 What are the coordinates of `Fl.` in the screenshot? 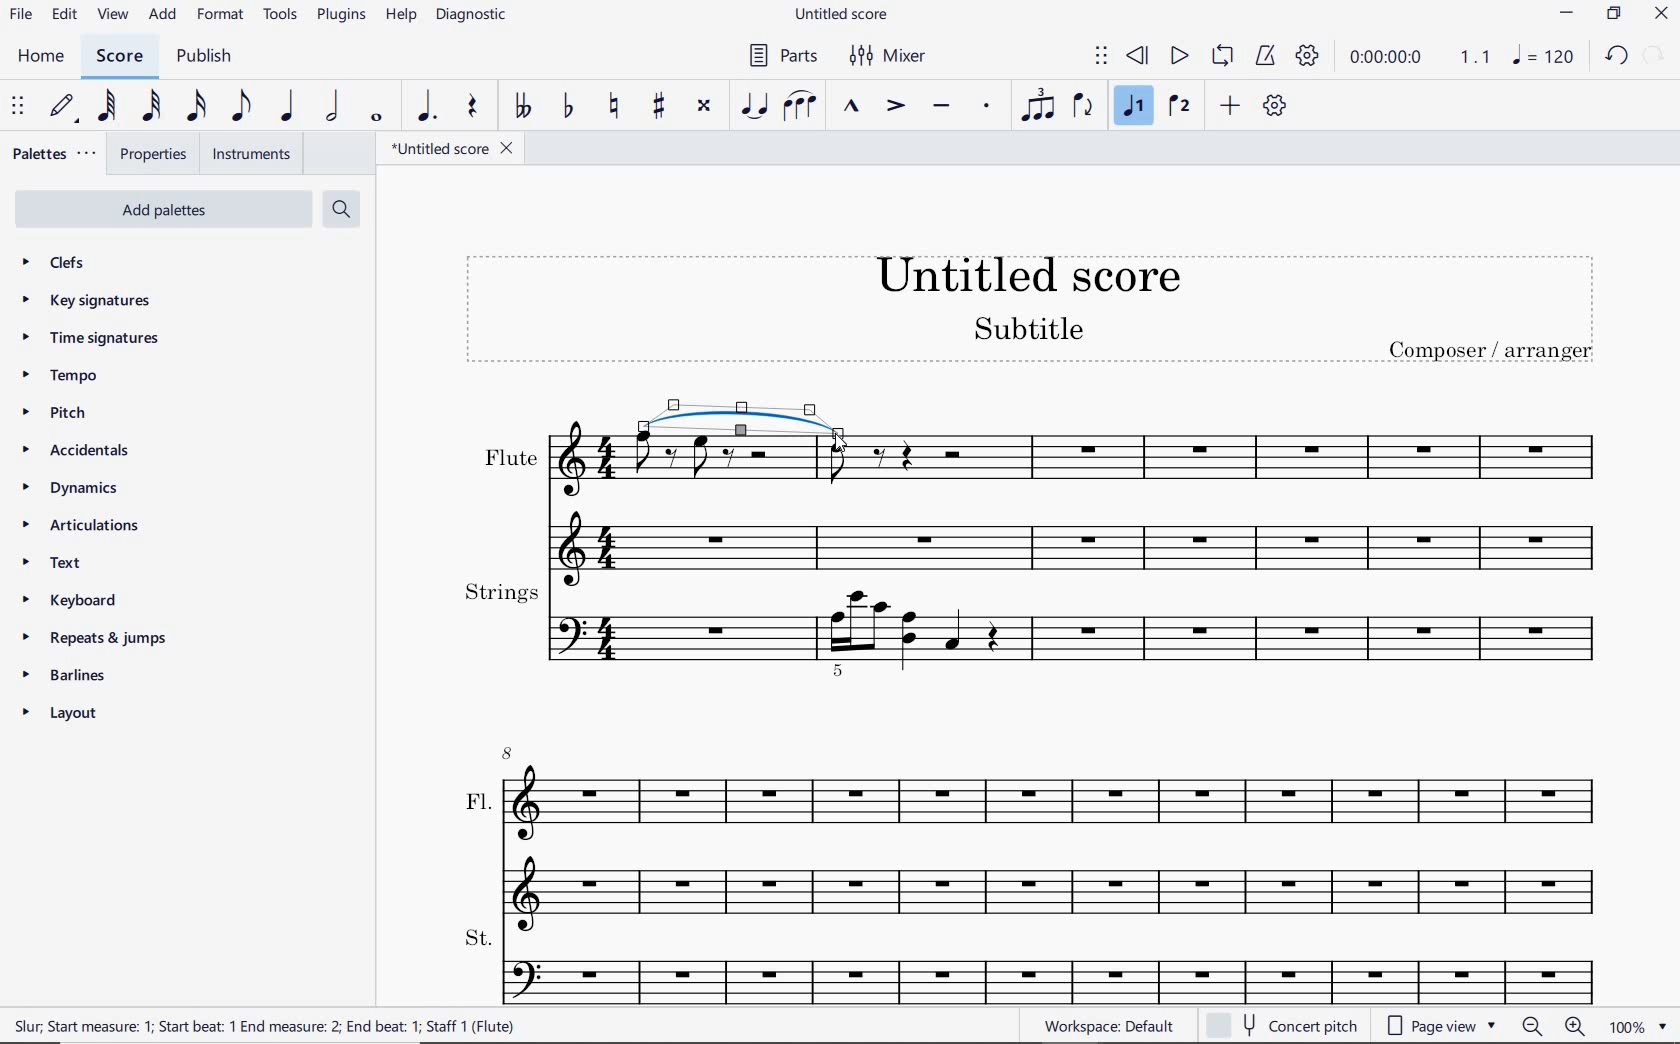 It's located at (1036, 831).